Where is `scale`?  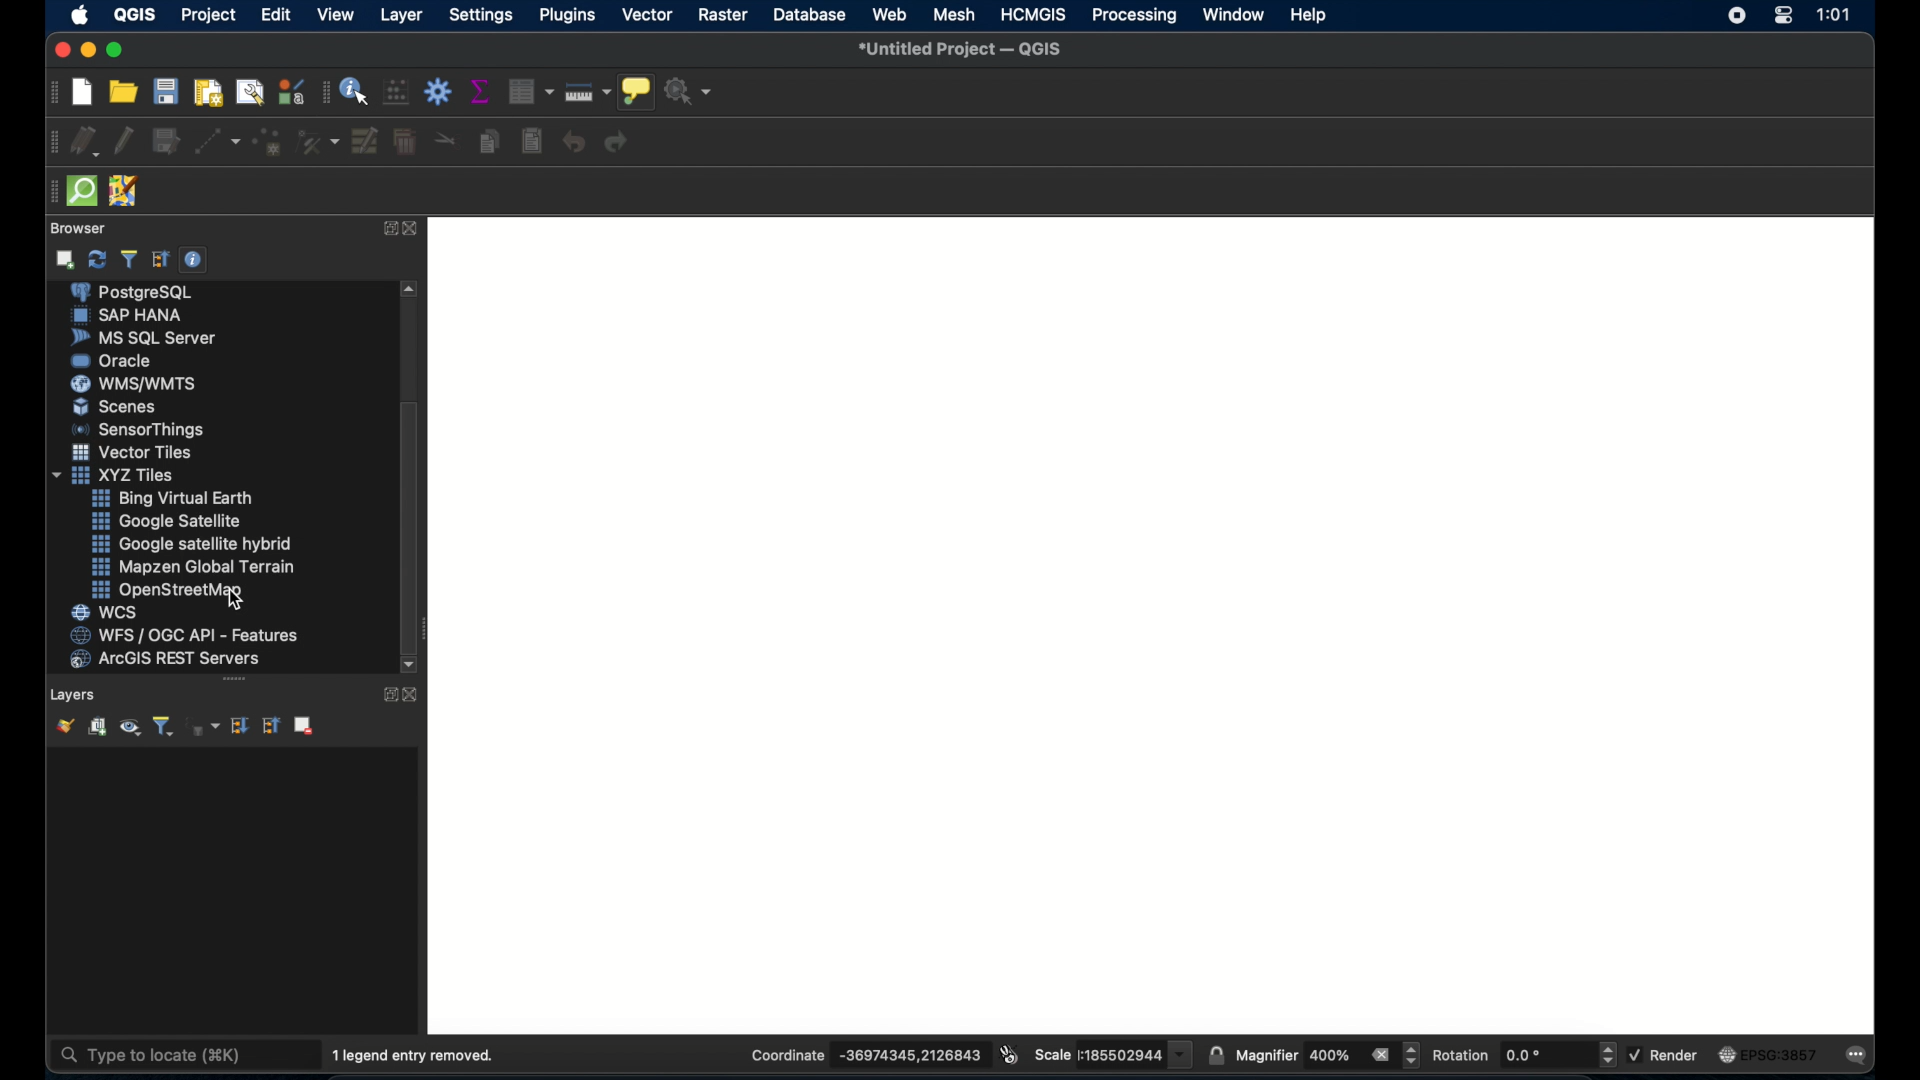 scale is located at coordinates (1112, 1054).